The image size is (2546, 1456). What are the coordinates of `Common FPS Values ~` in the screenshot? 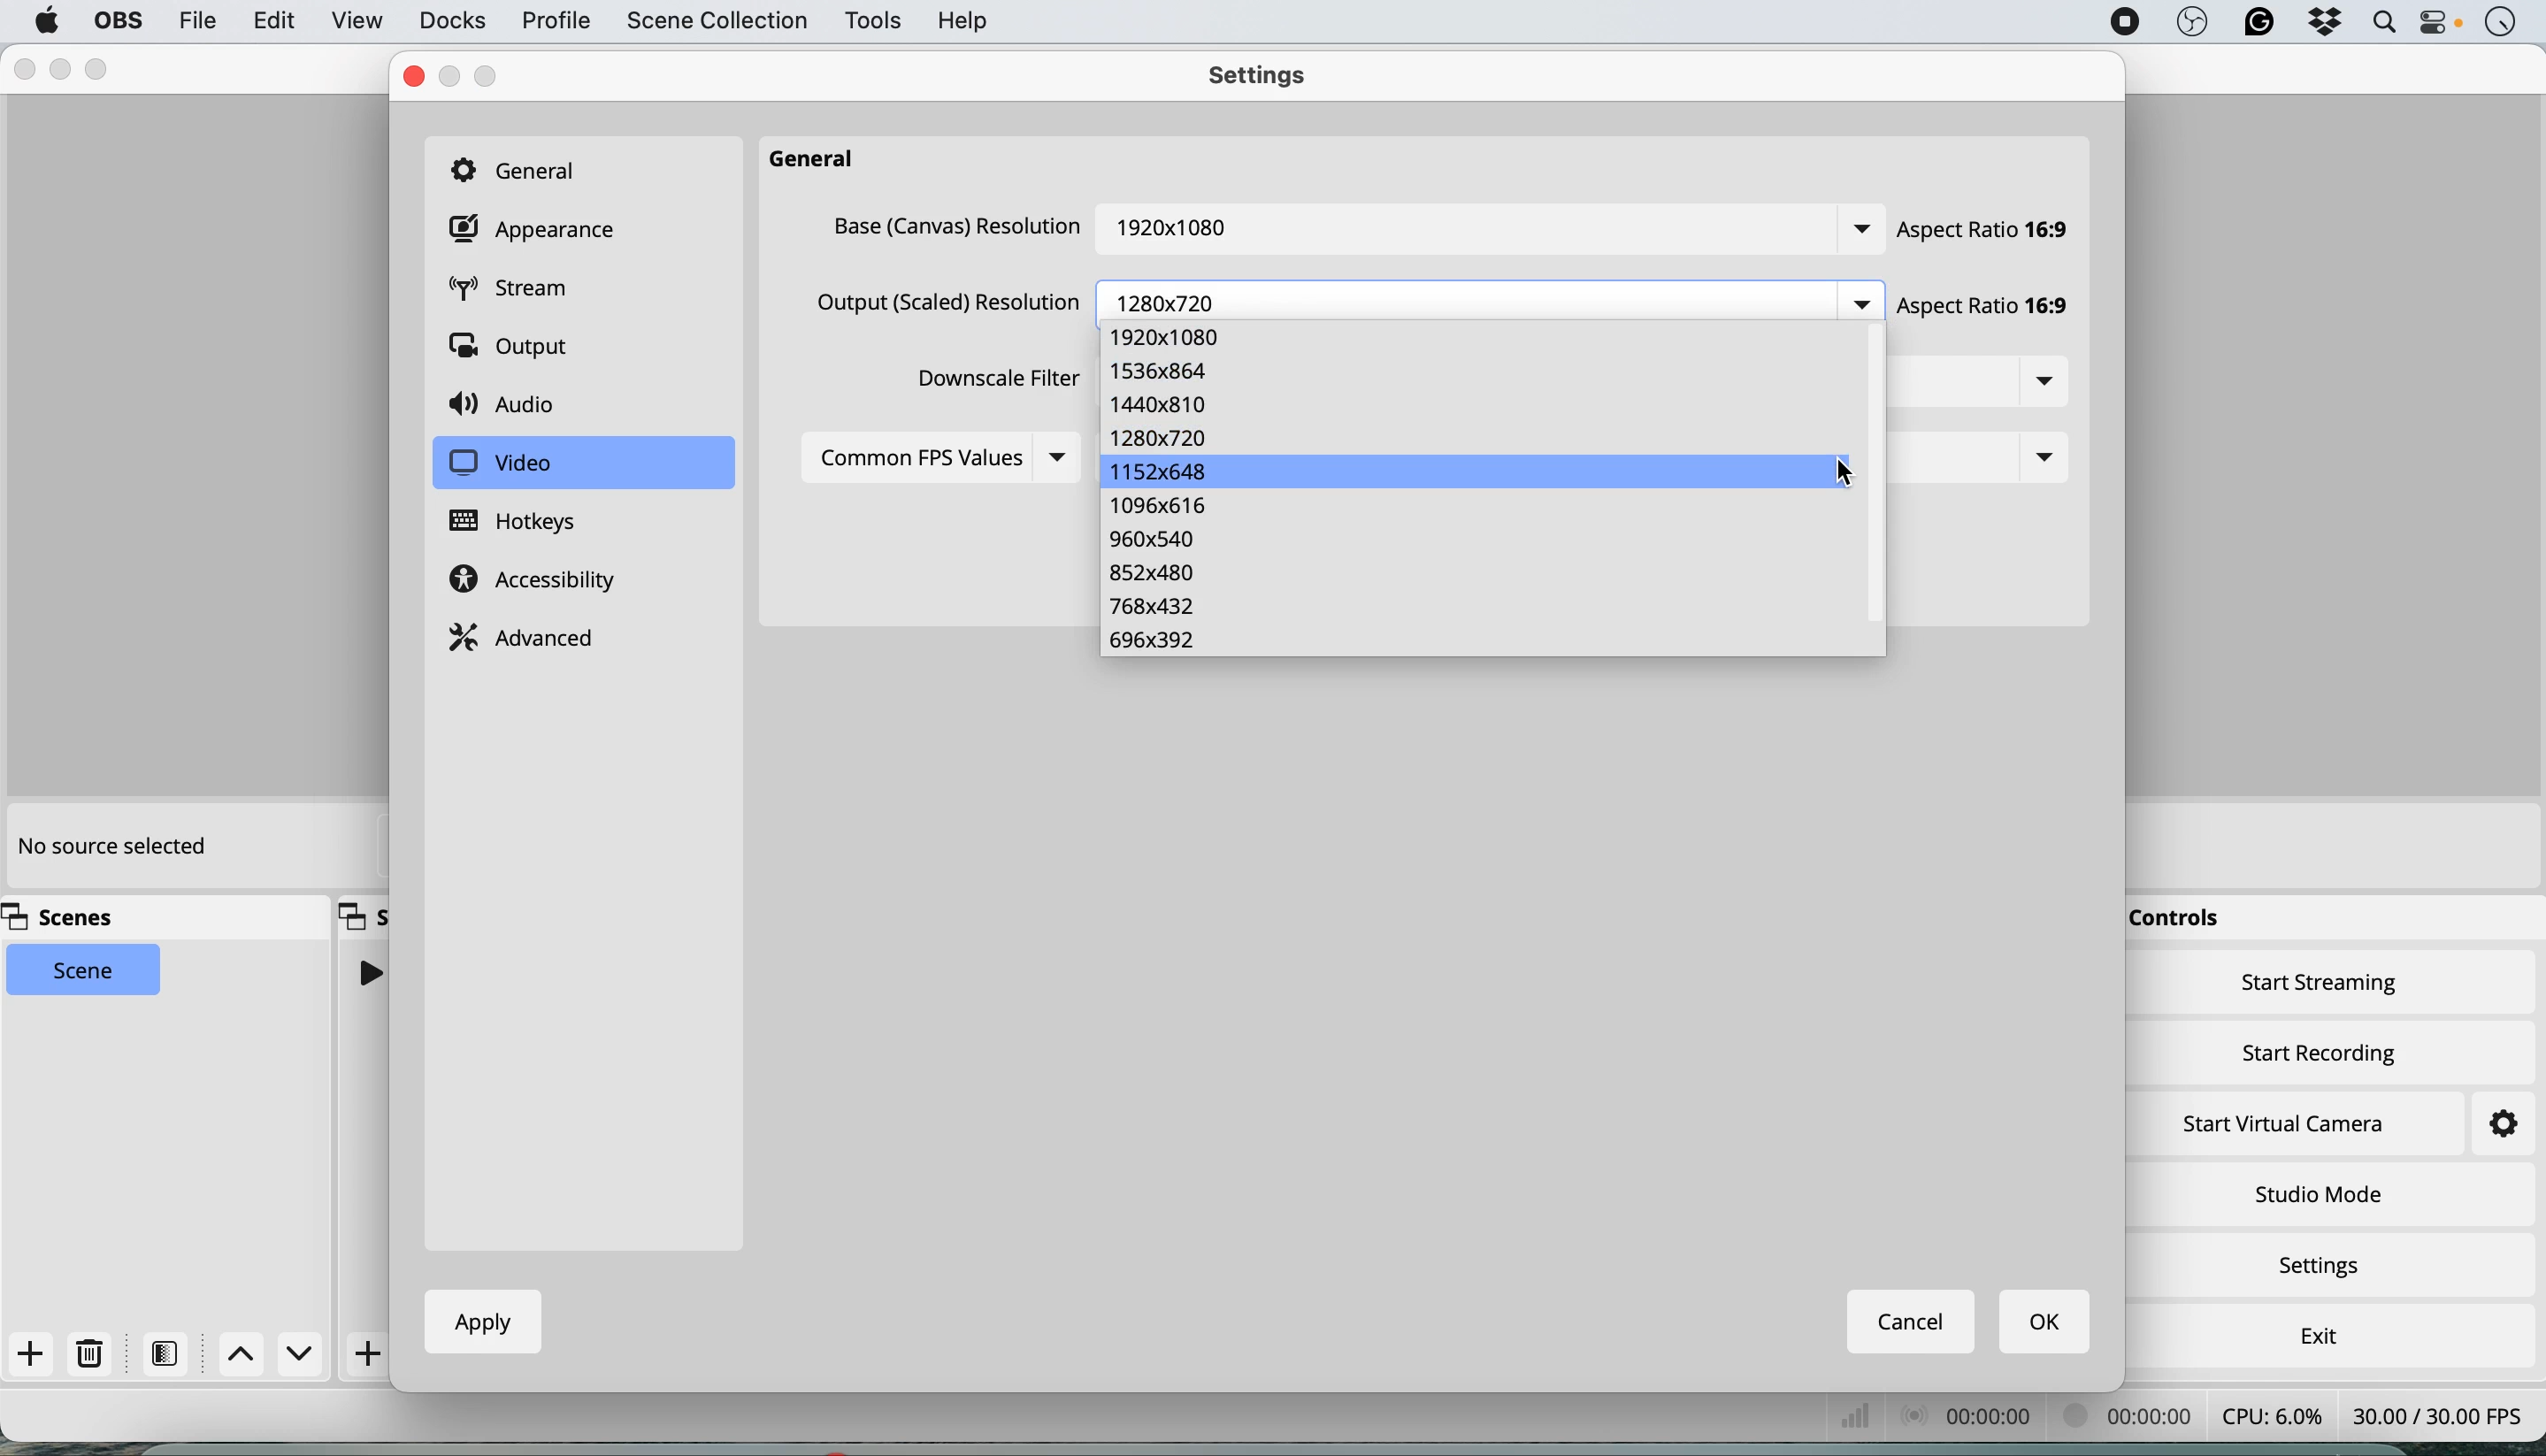 It's located at (907, 461).